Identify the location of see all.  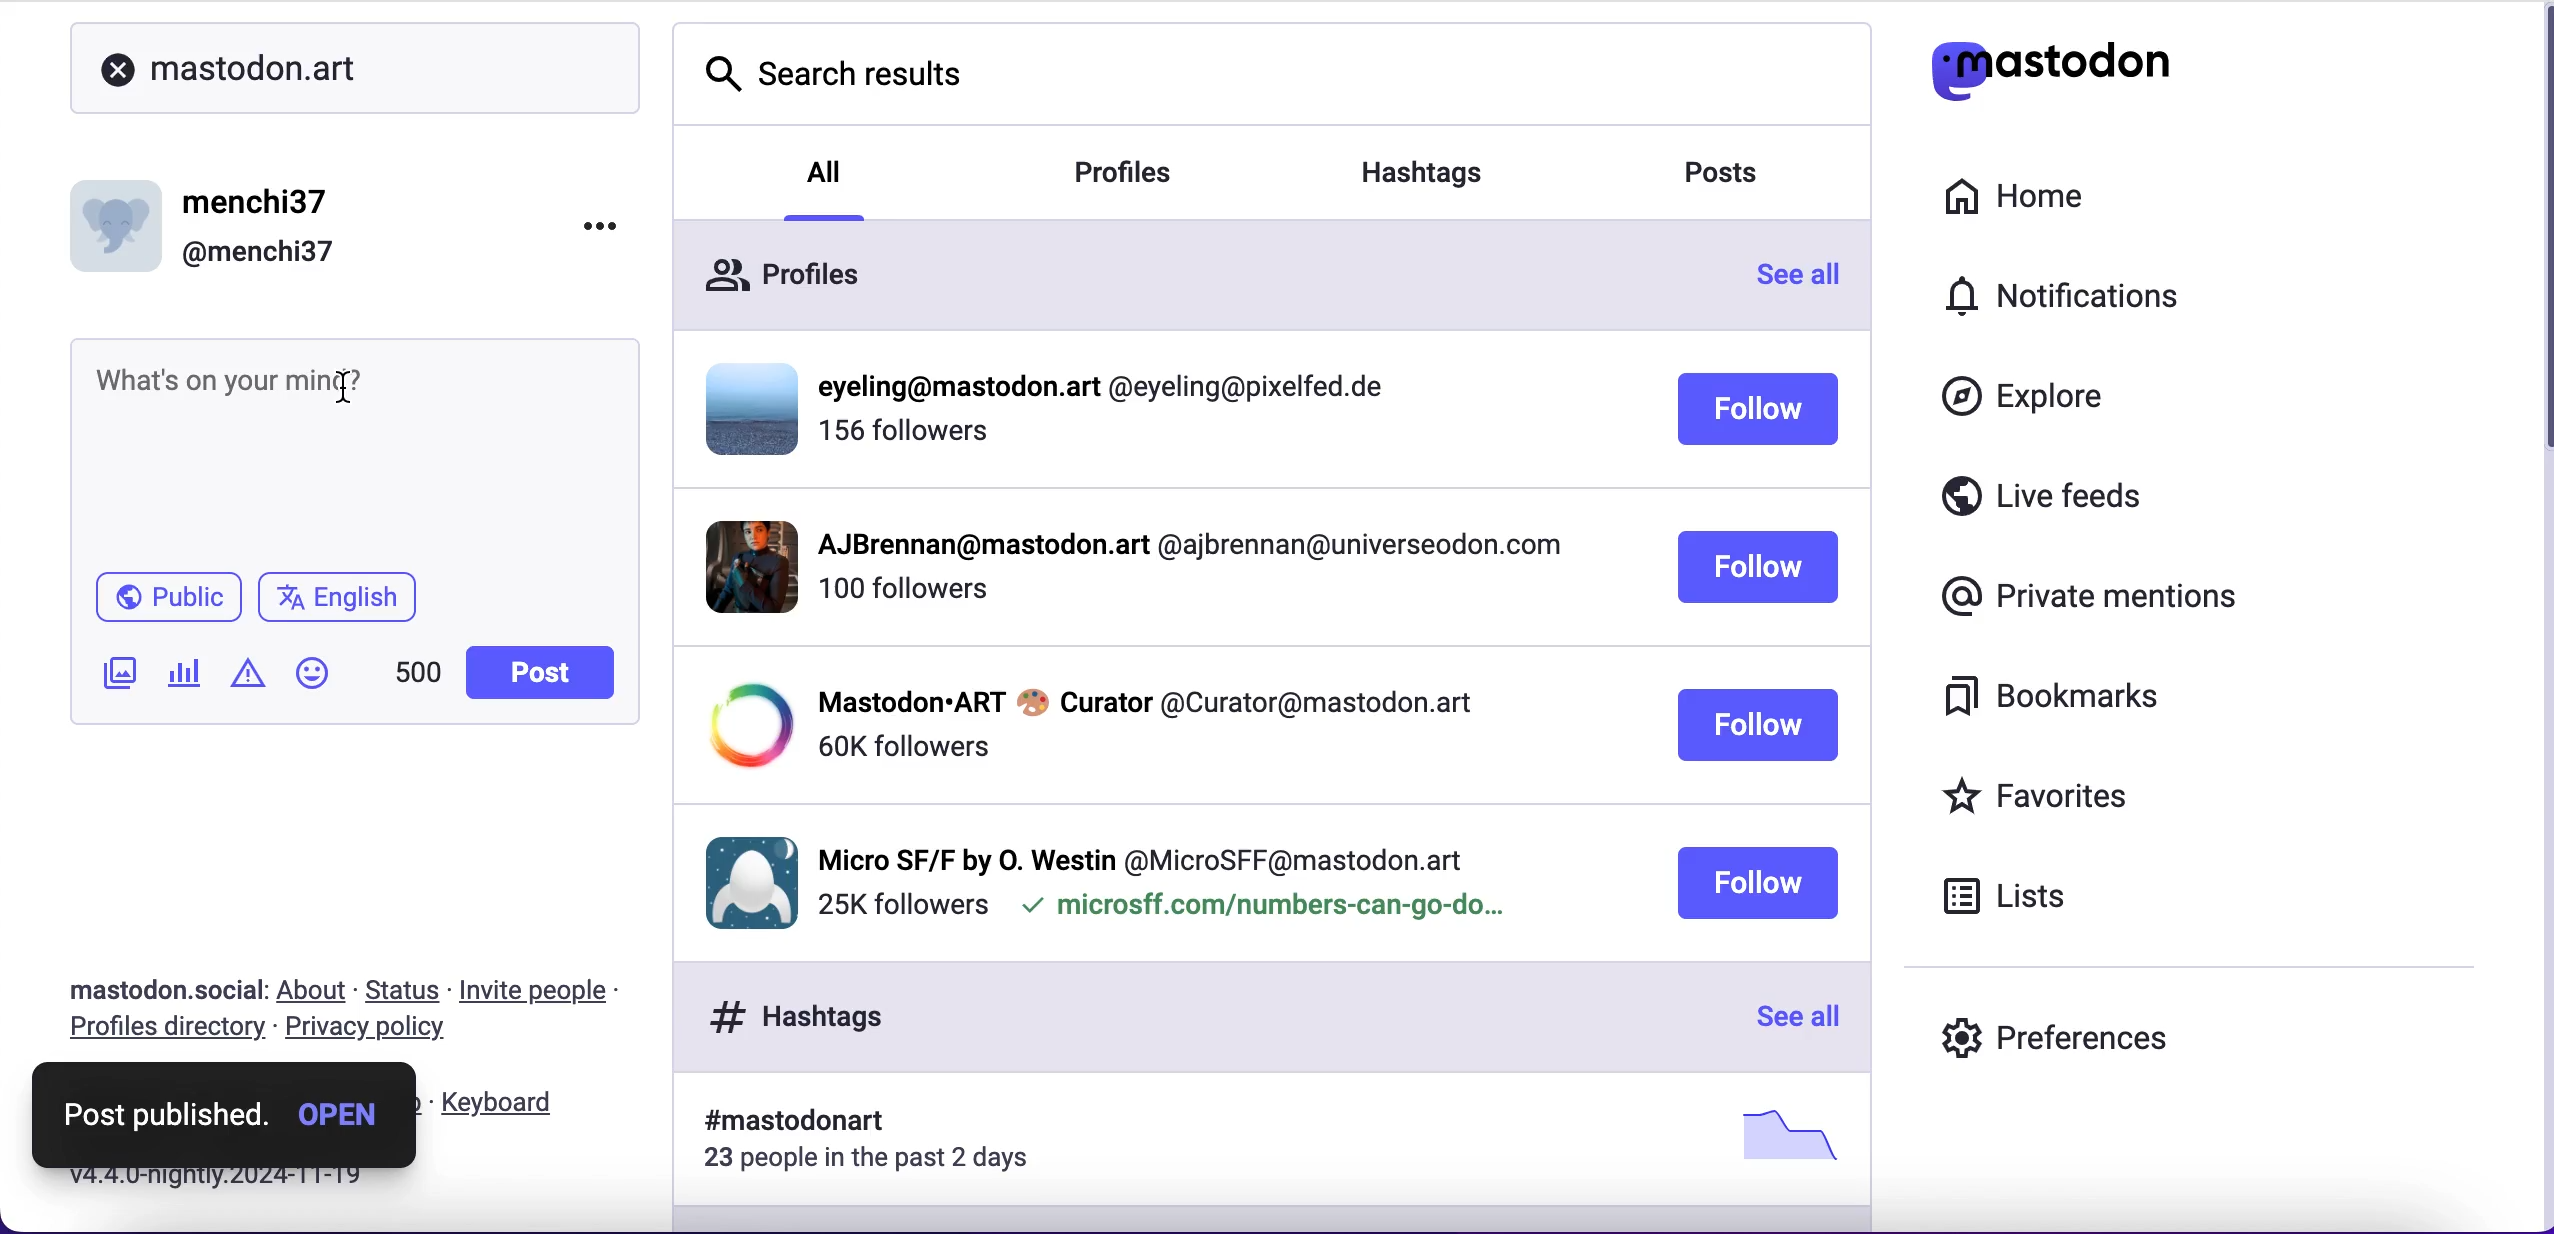
(1793, 1019).